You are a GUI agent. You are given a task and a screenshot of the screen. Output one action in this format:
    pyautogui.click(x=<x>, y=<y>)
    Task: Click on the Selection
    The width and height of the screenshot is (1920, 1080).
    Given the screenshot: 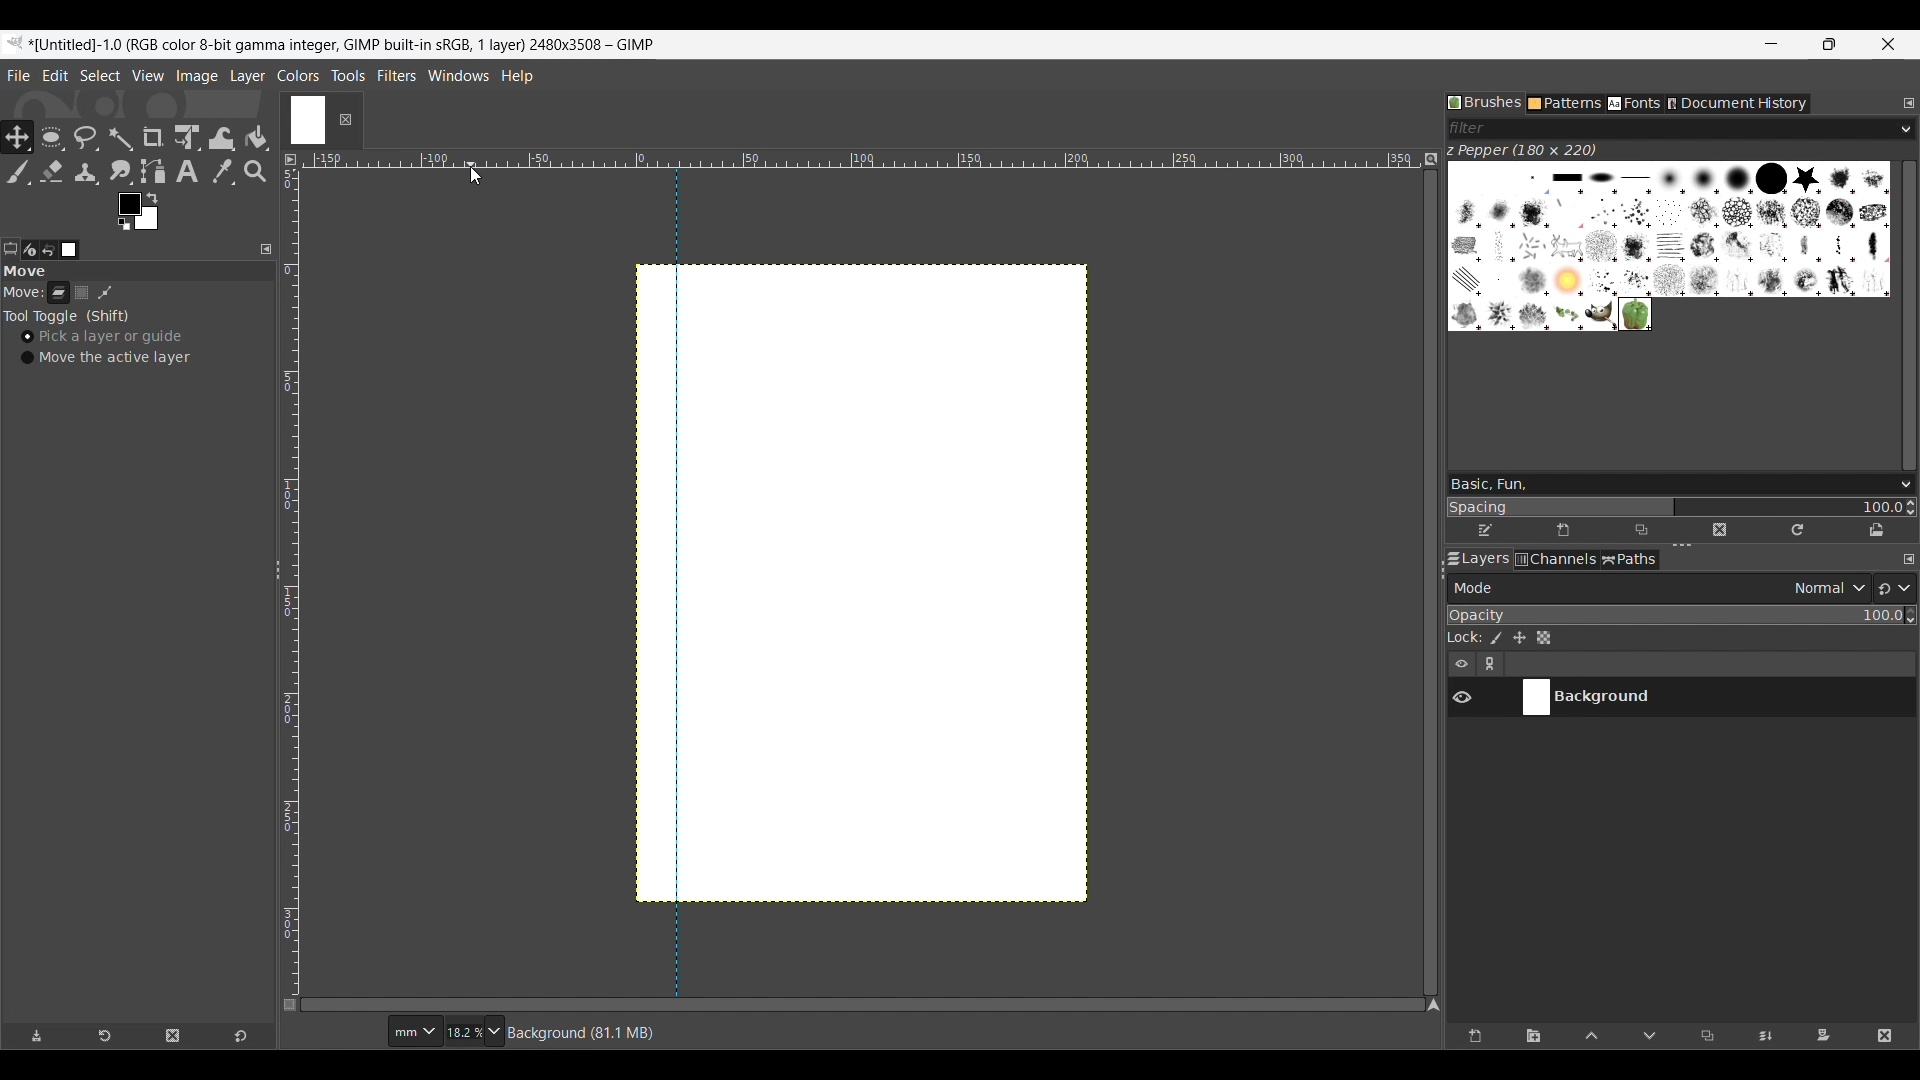 What is the action you would take?
    pyautogui.click(x=86, y=295)
    